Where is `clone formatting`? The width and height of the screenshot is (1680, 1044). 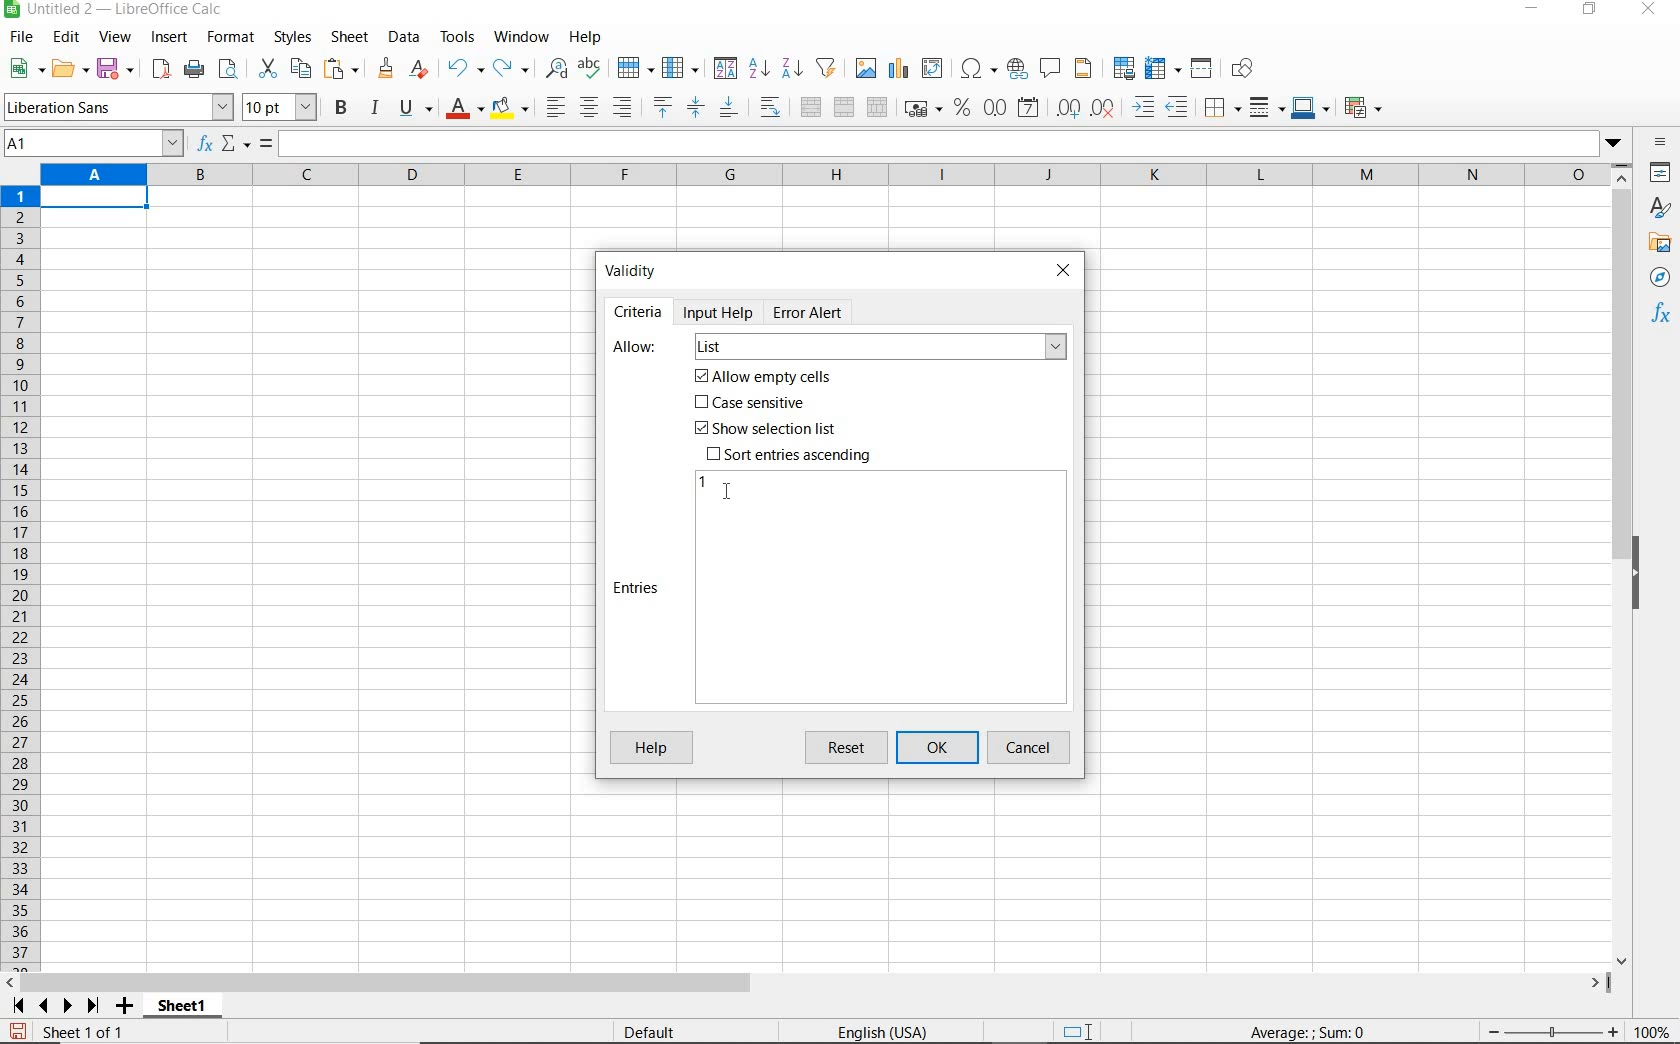 clone formatting is located at coordinates (387, 69).